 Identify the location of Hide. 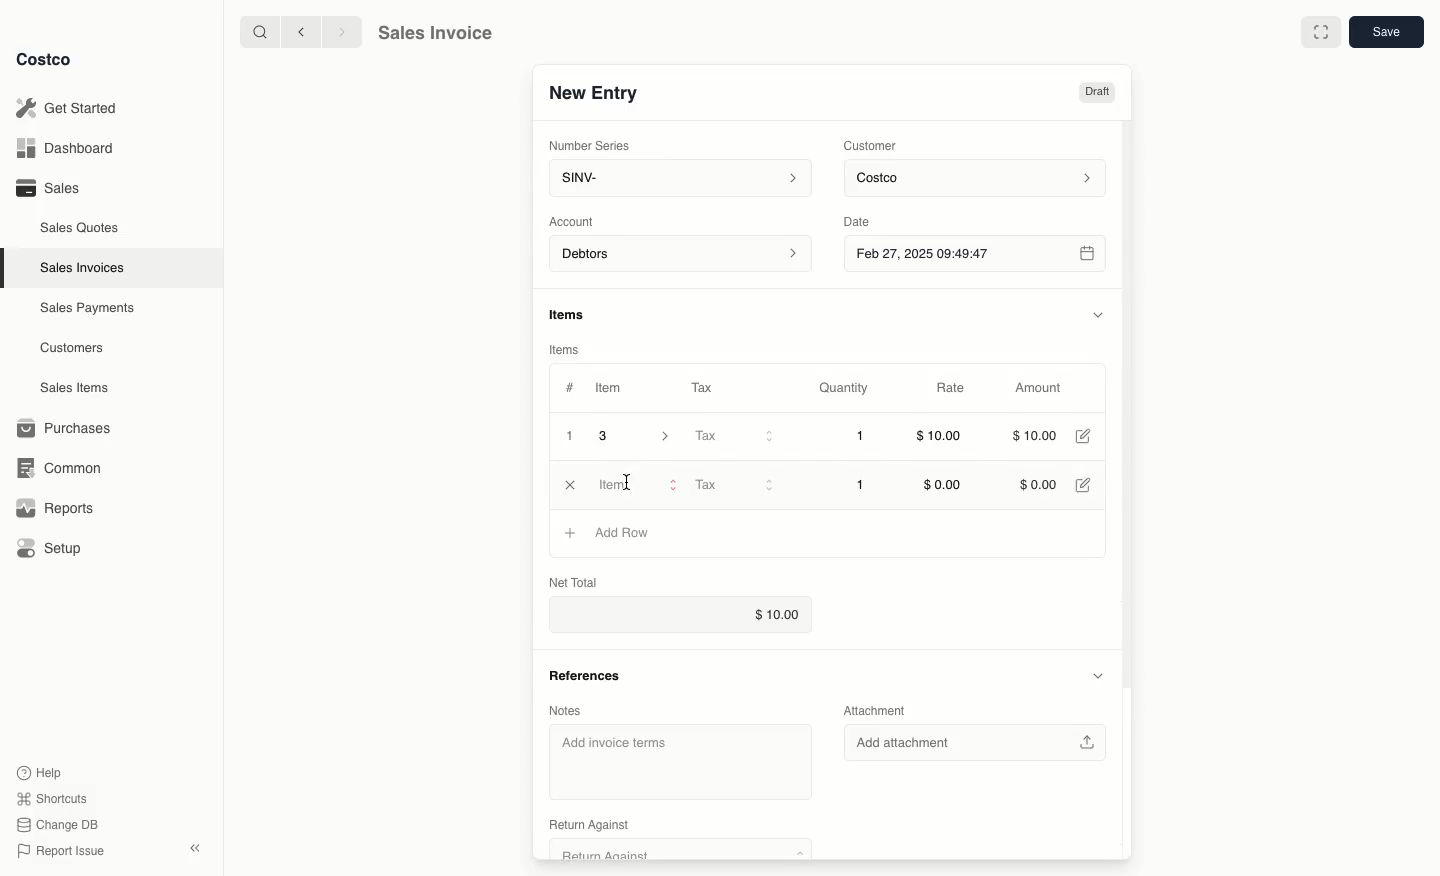
(1098, 312).